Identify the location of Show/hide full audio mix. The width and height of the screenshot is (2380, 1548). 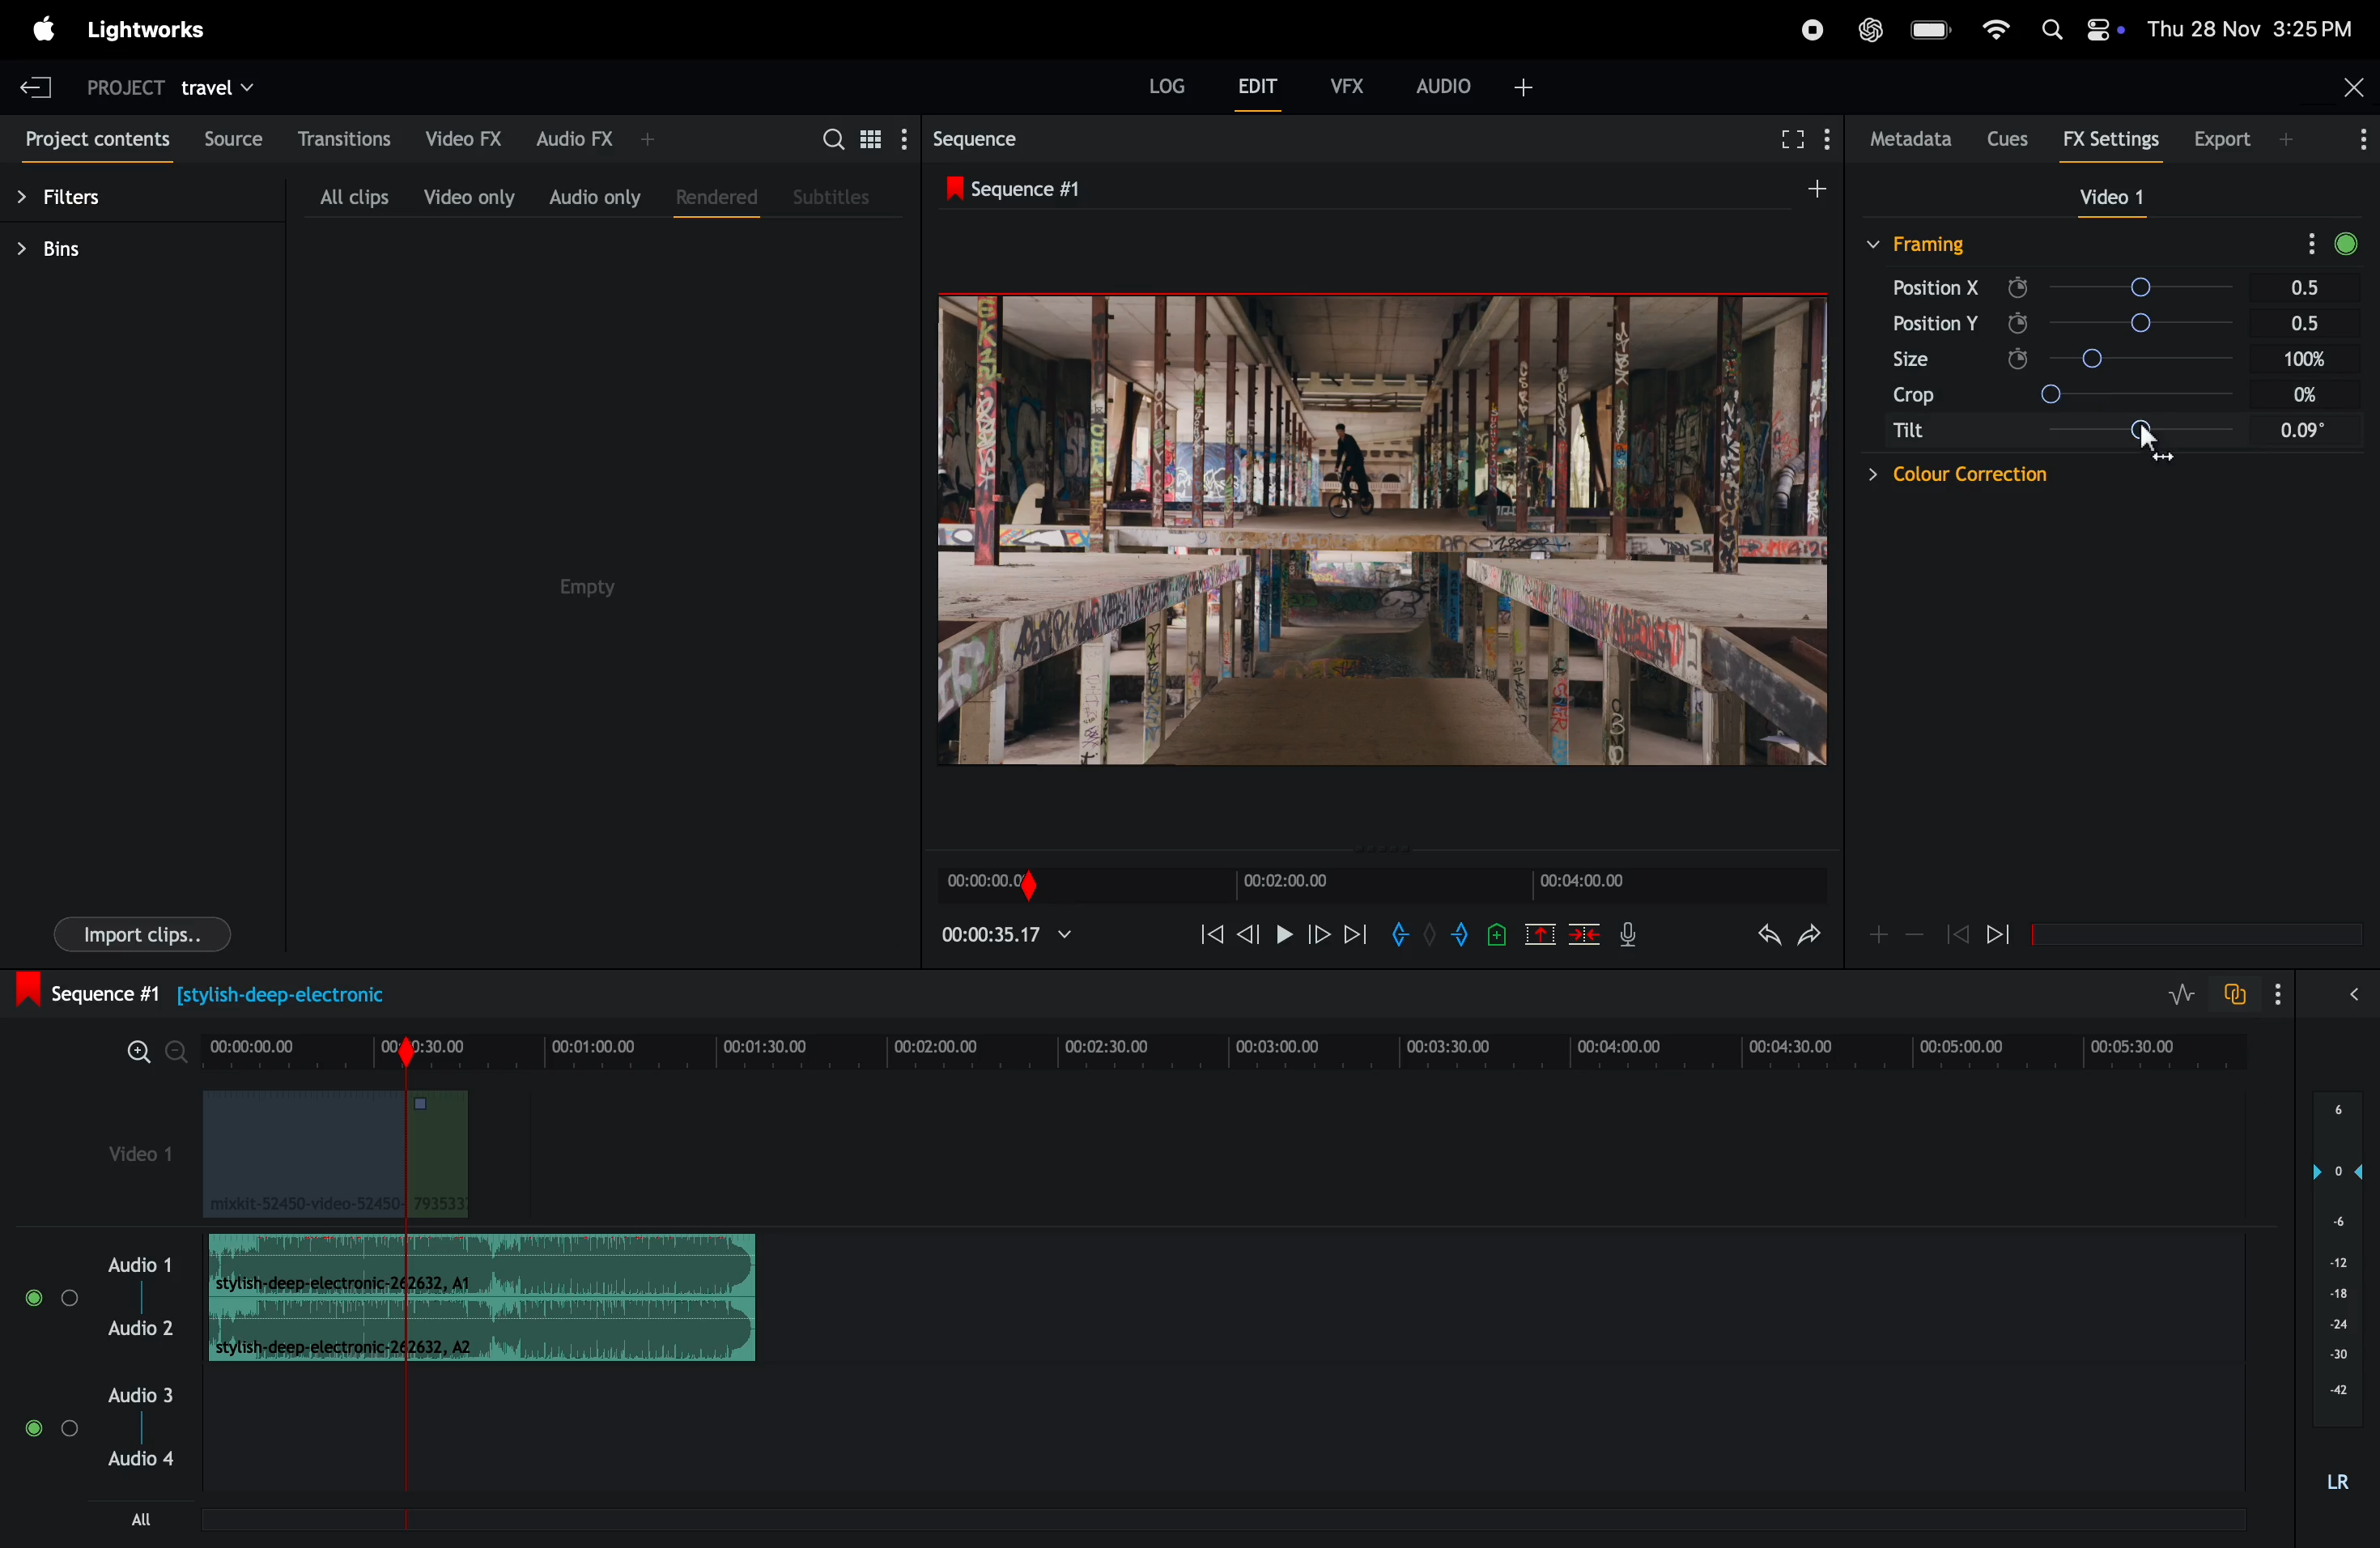
(2358, 998).